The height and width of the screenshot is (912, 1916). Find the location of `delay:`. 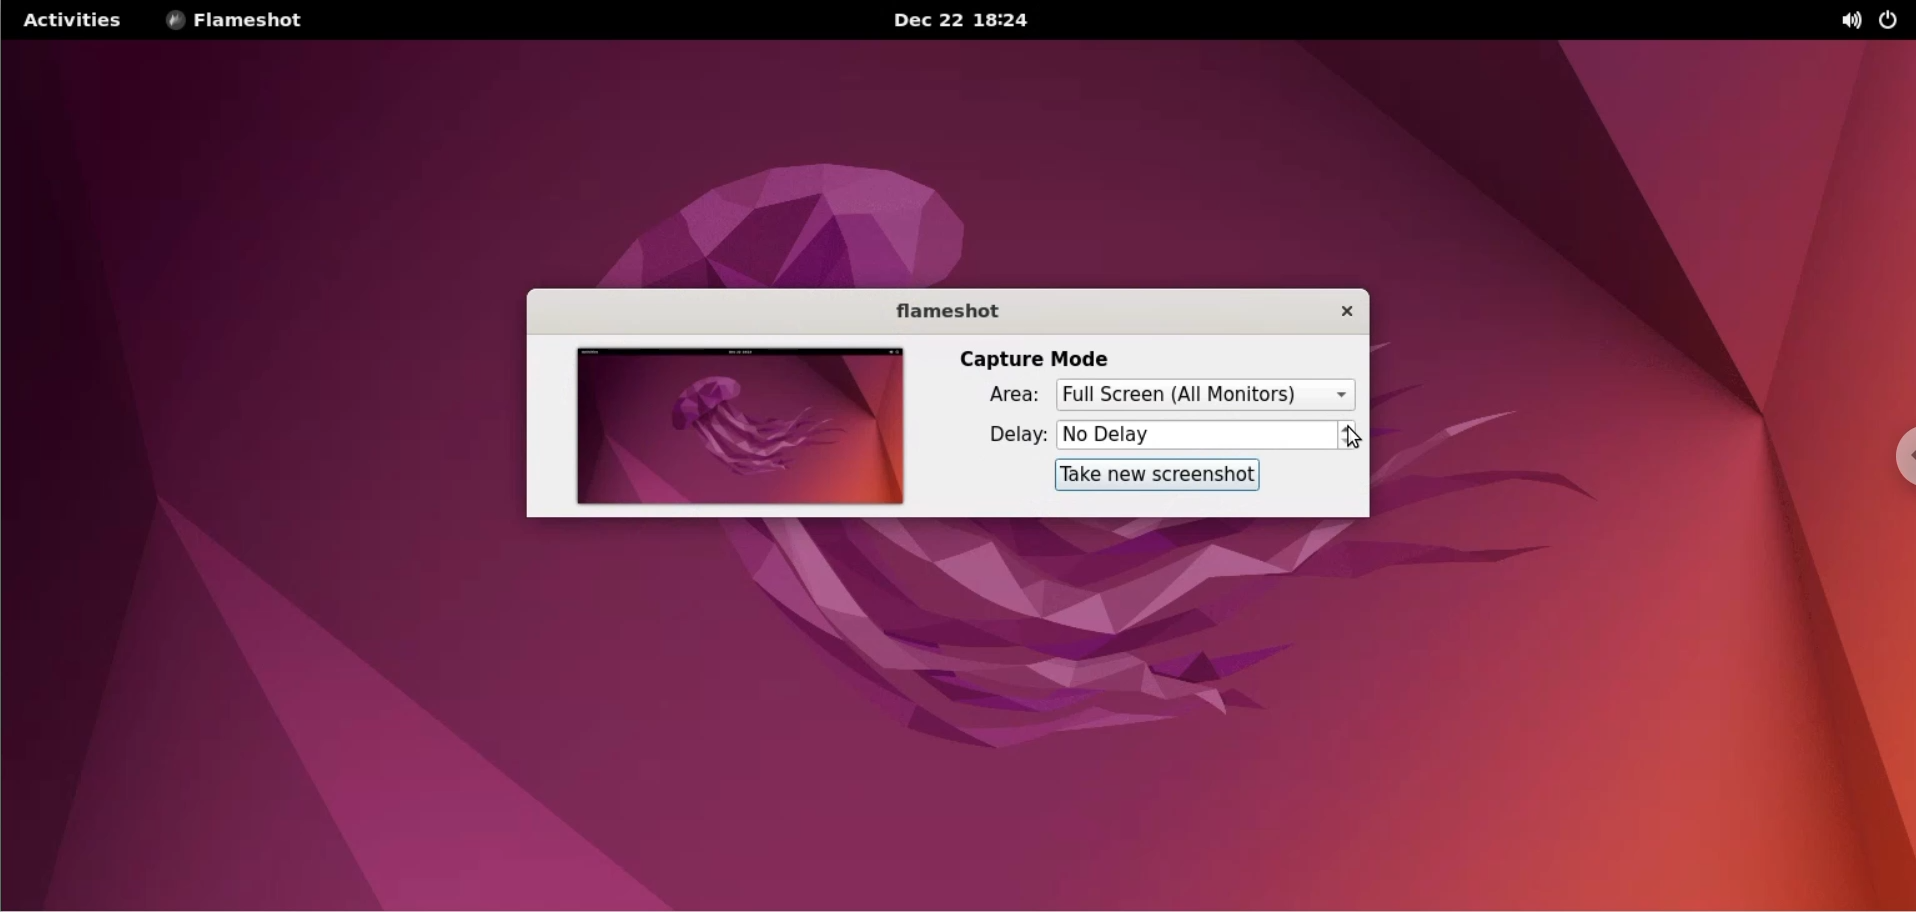

delay: is located at coordinates (1003, 434).